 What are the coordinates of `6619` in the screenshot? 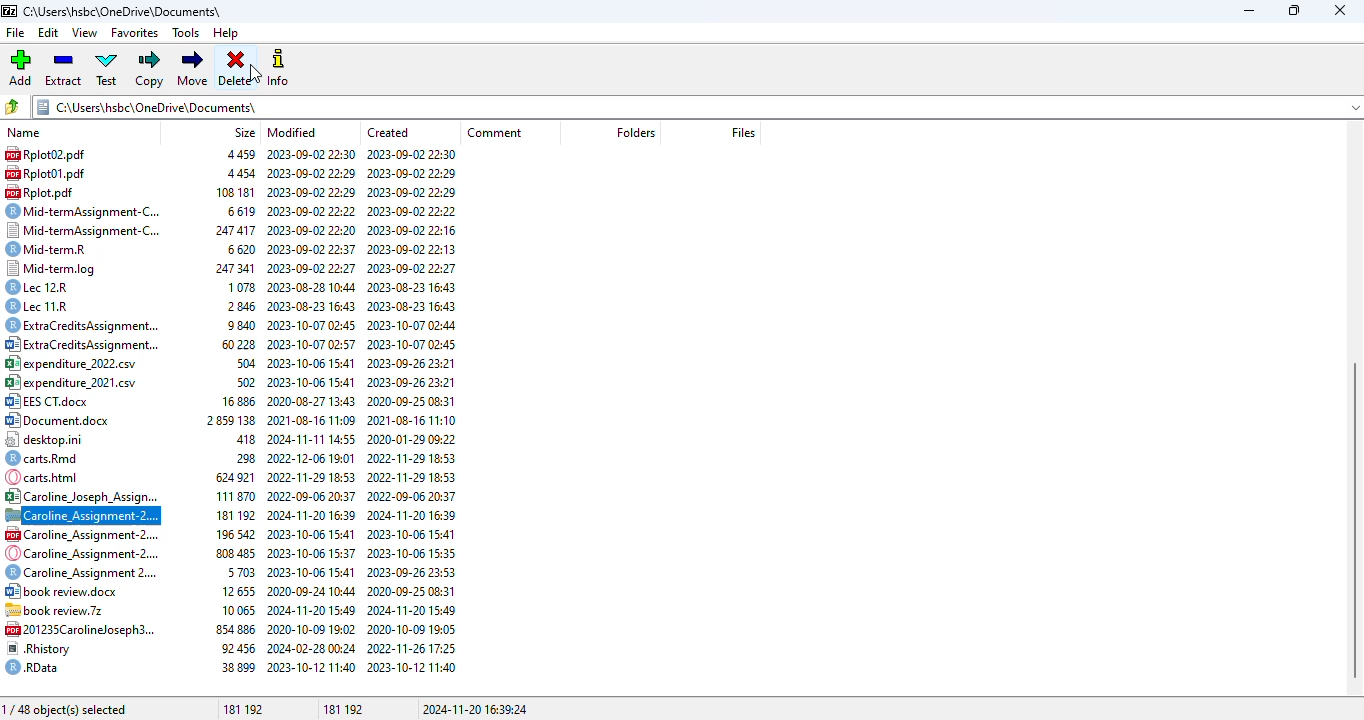 It's located at (241, 210).